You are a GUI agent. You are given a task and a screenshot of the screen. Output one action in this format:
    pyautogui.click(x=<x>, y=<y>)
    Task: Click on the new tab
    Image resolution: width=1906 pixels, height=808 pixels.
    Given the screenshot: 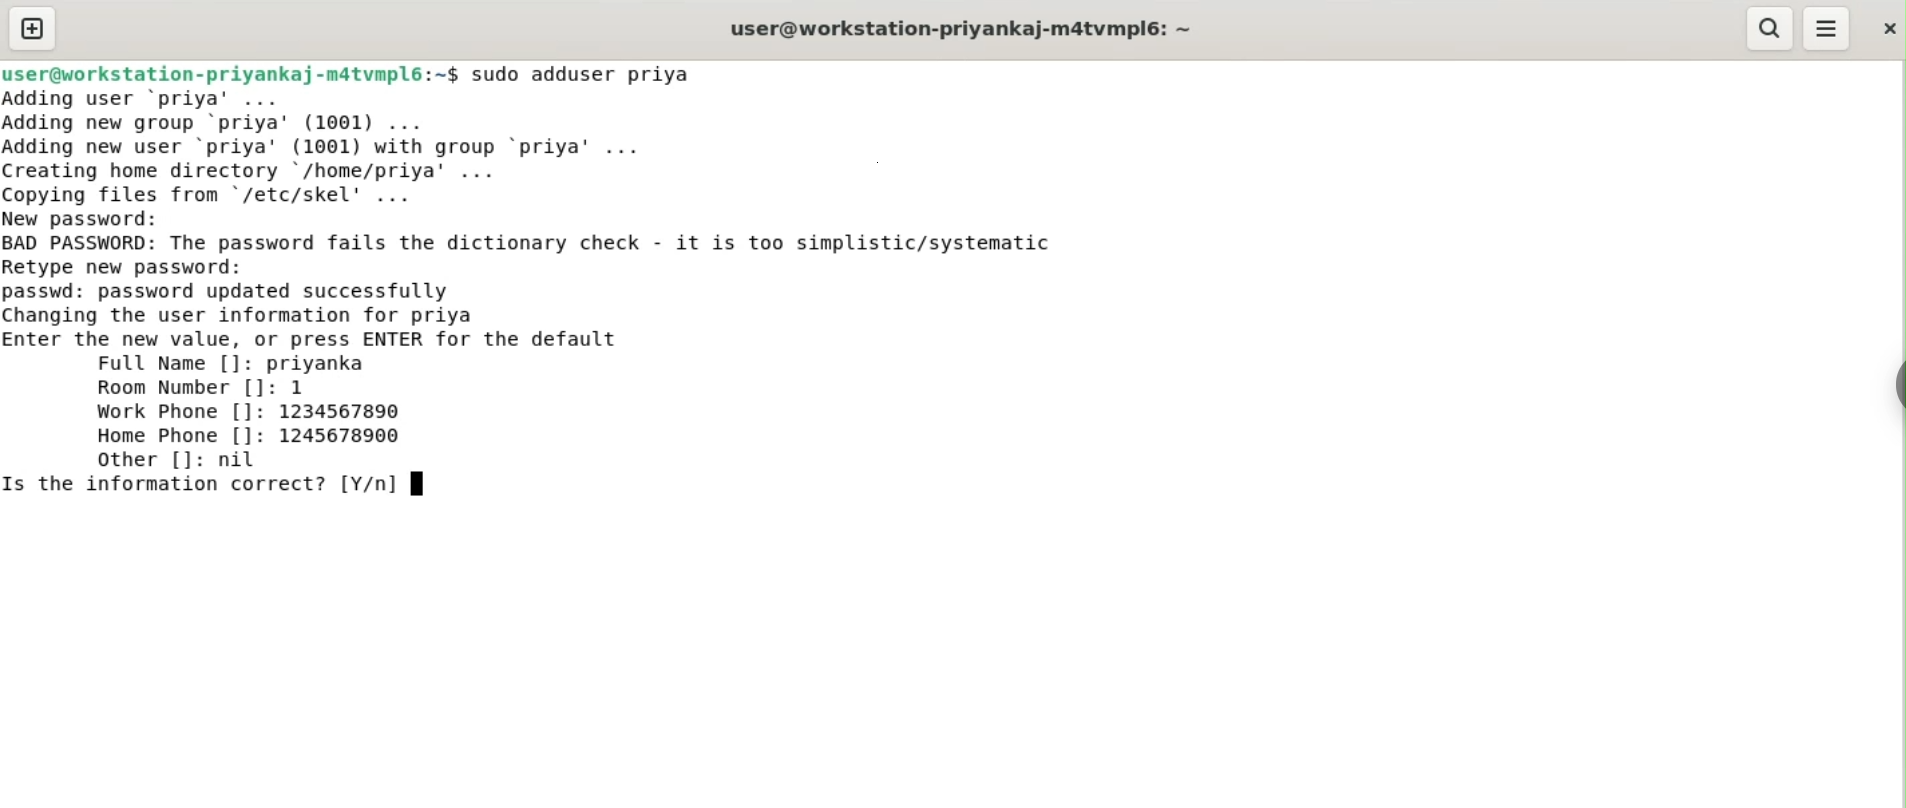 What is the action you would take?
    pyautogui.click(x=33, y=28)
    